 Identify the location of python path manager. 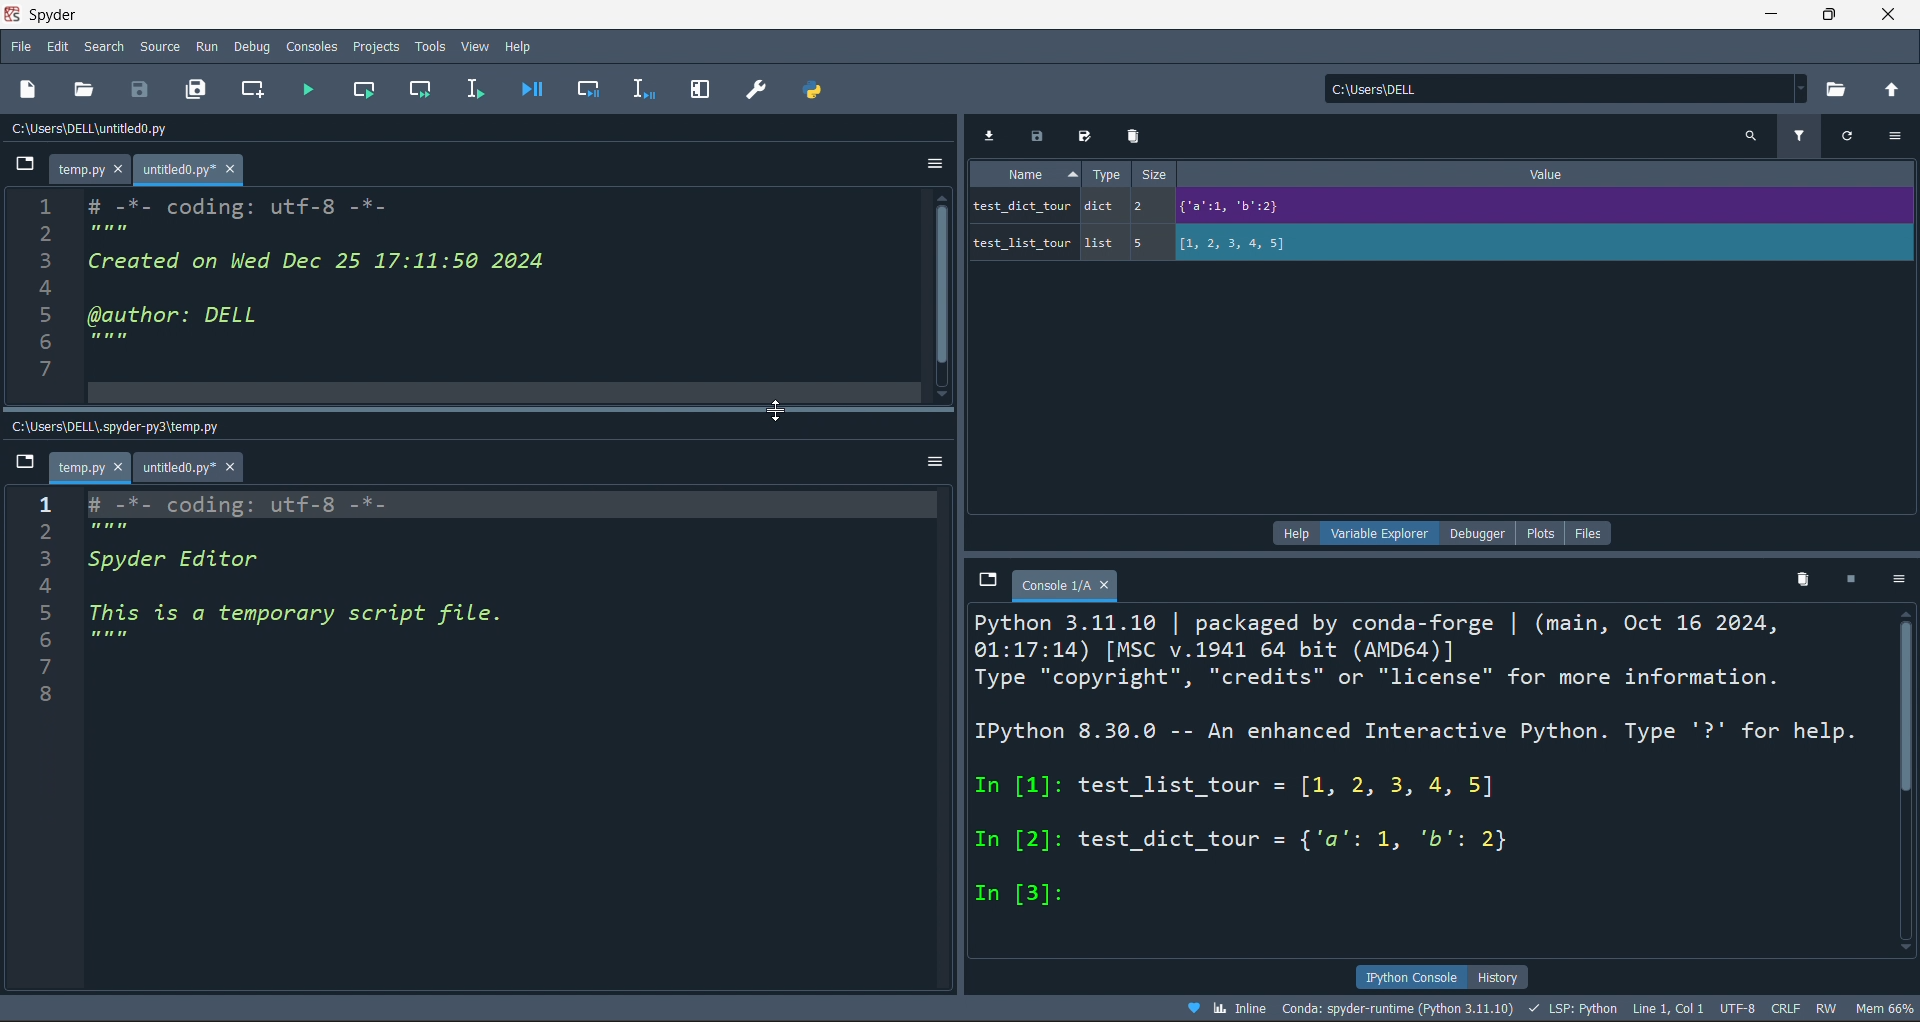
(809, 90).